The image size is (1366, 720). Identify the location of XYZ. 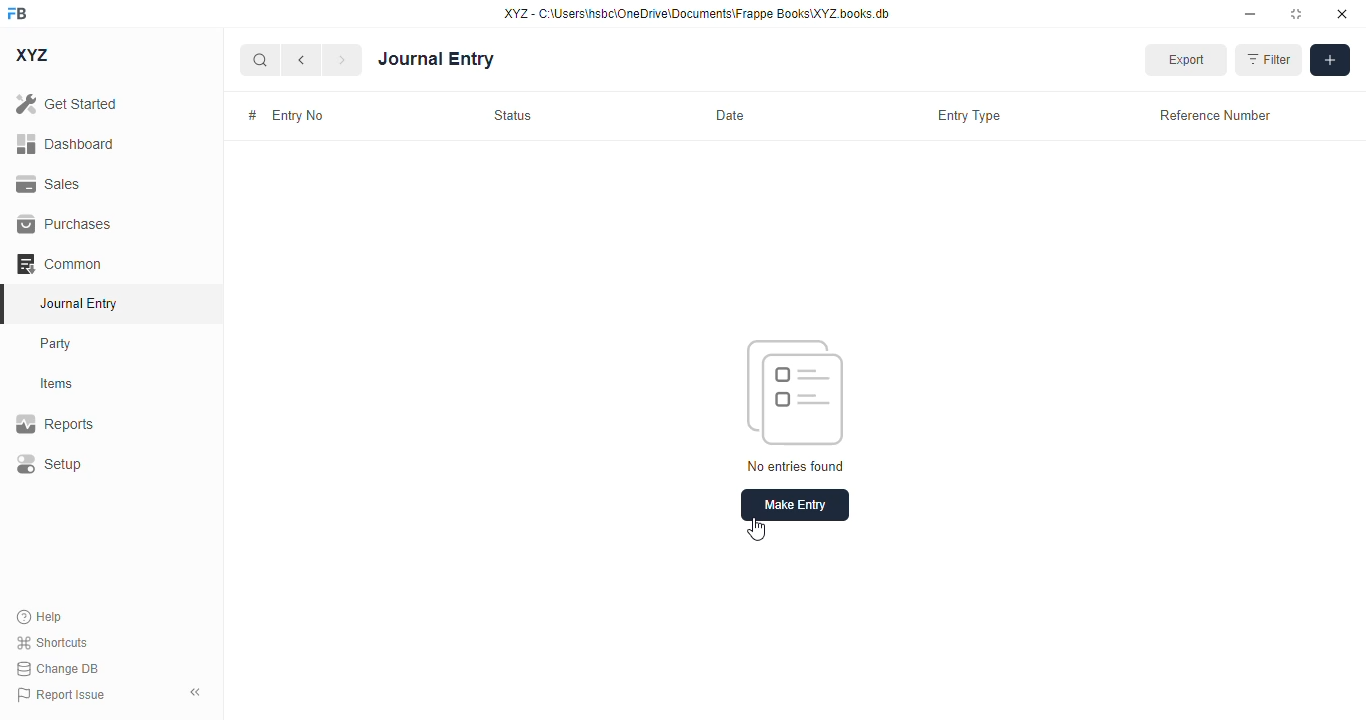
(33, 55).